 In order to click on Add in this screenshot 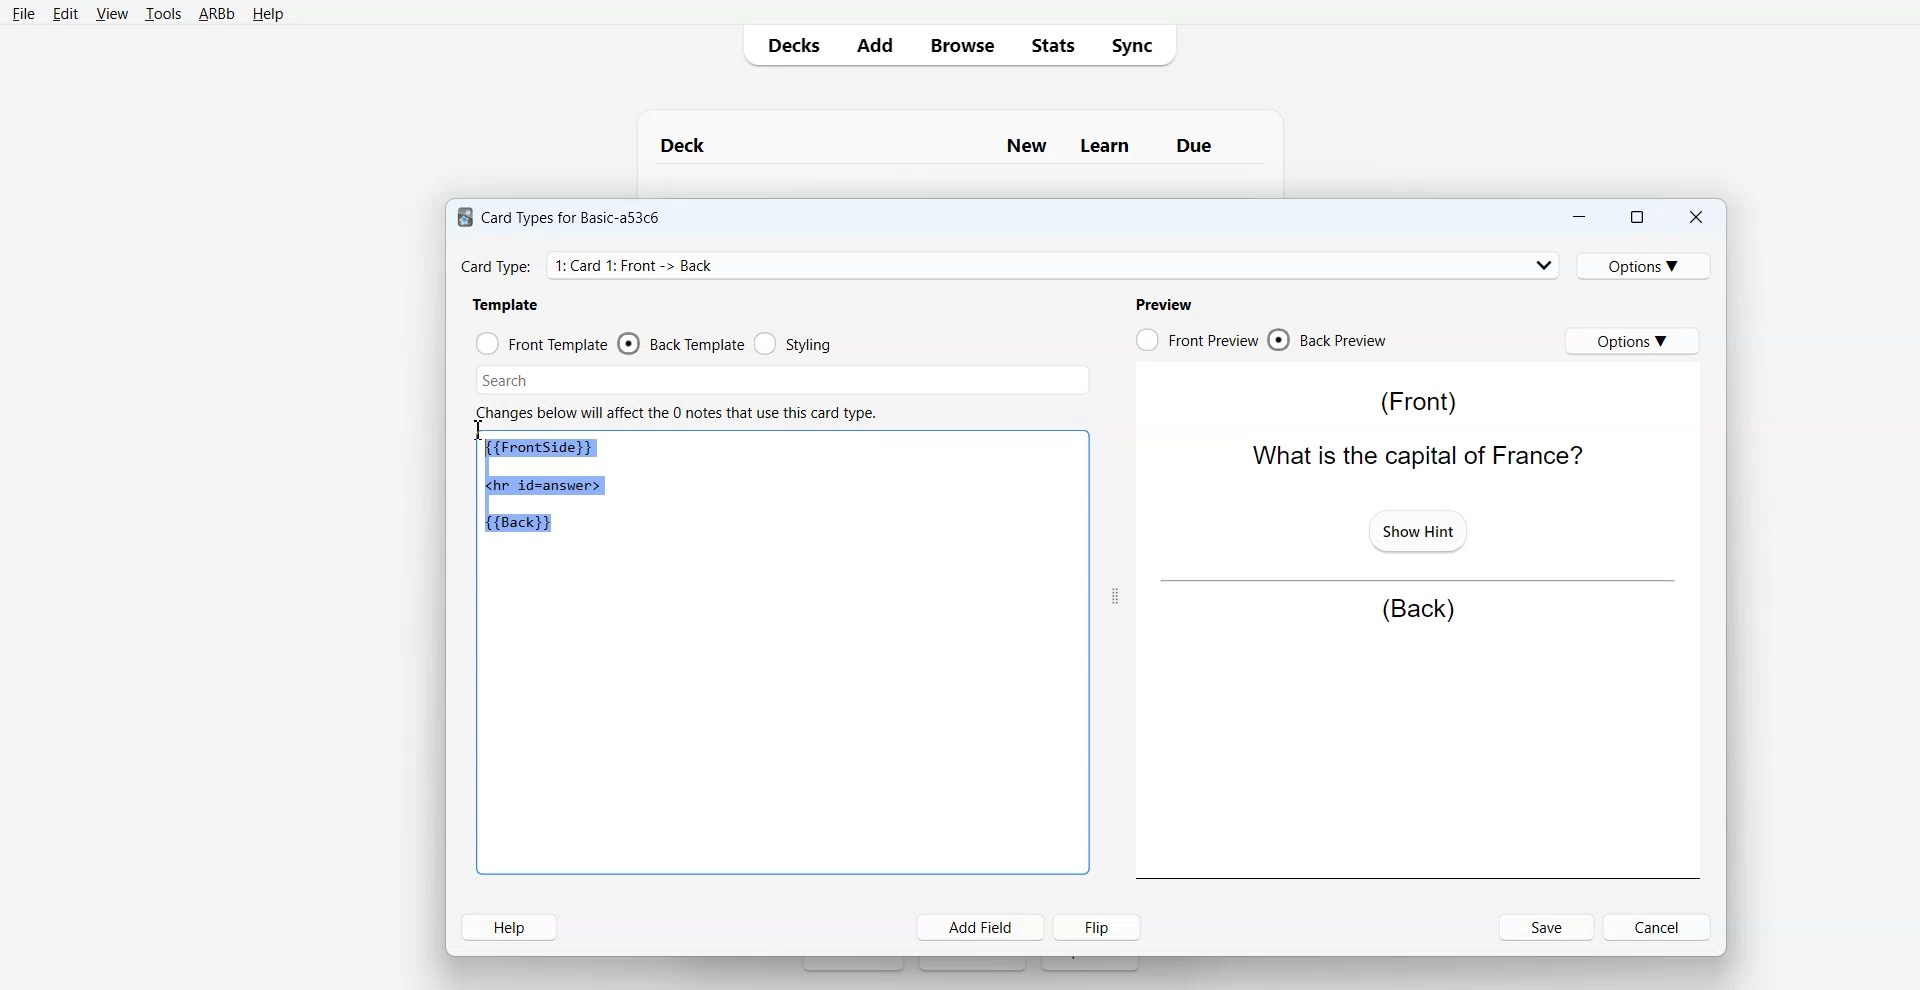, I will do `click(874, 45)`.